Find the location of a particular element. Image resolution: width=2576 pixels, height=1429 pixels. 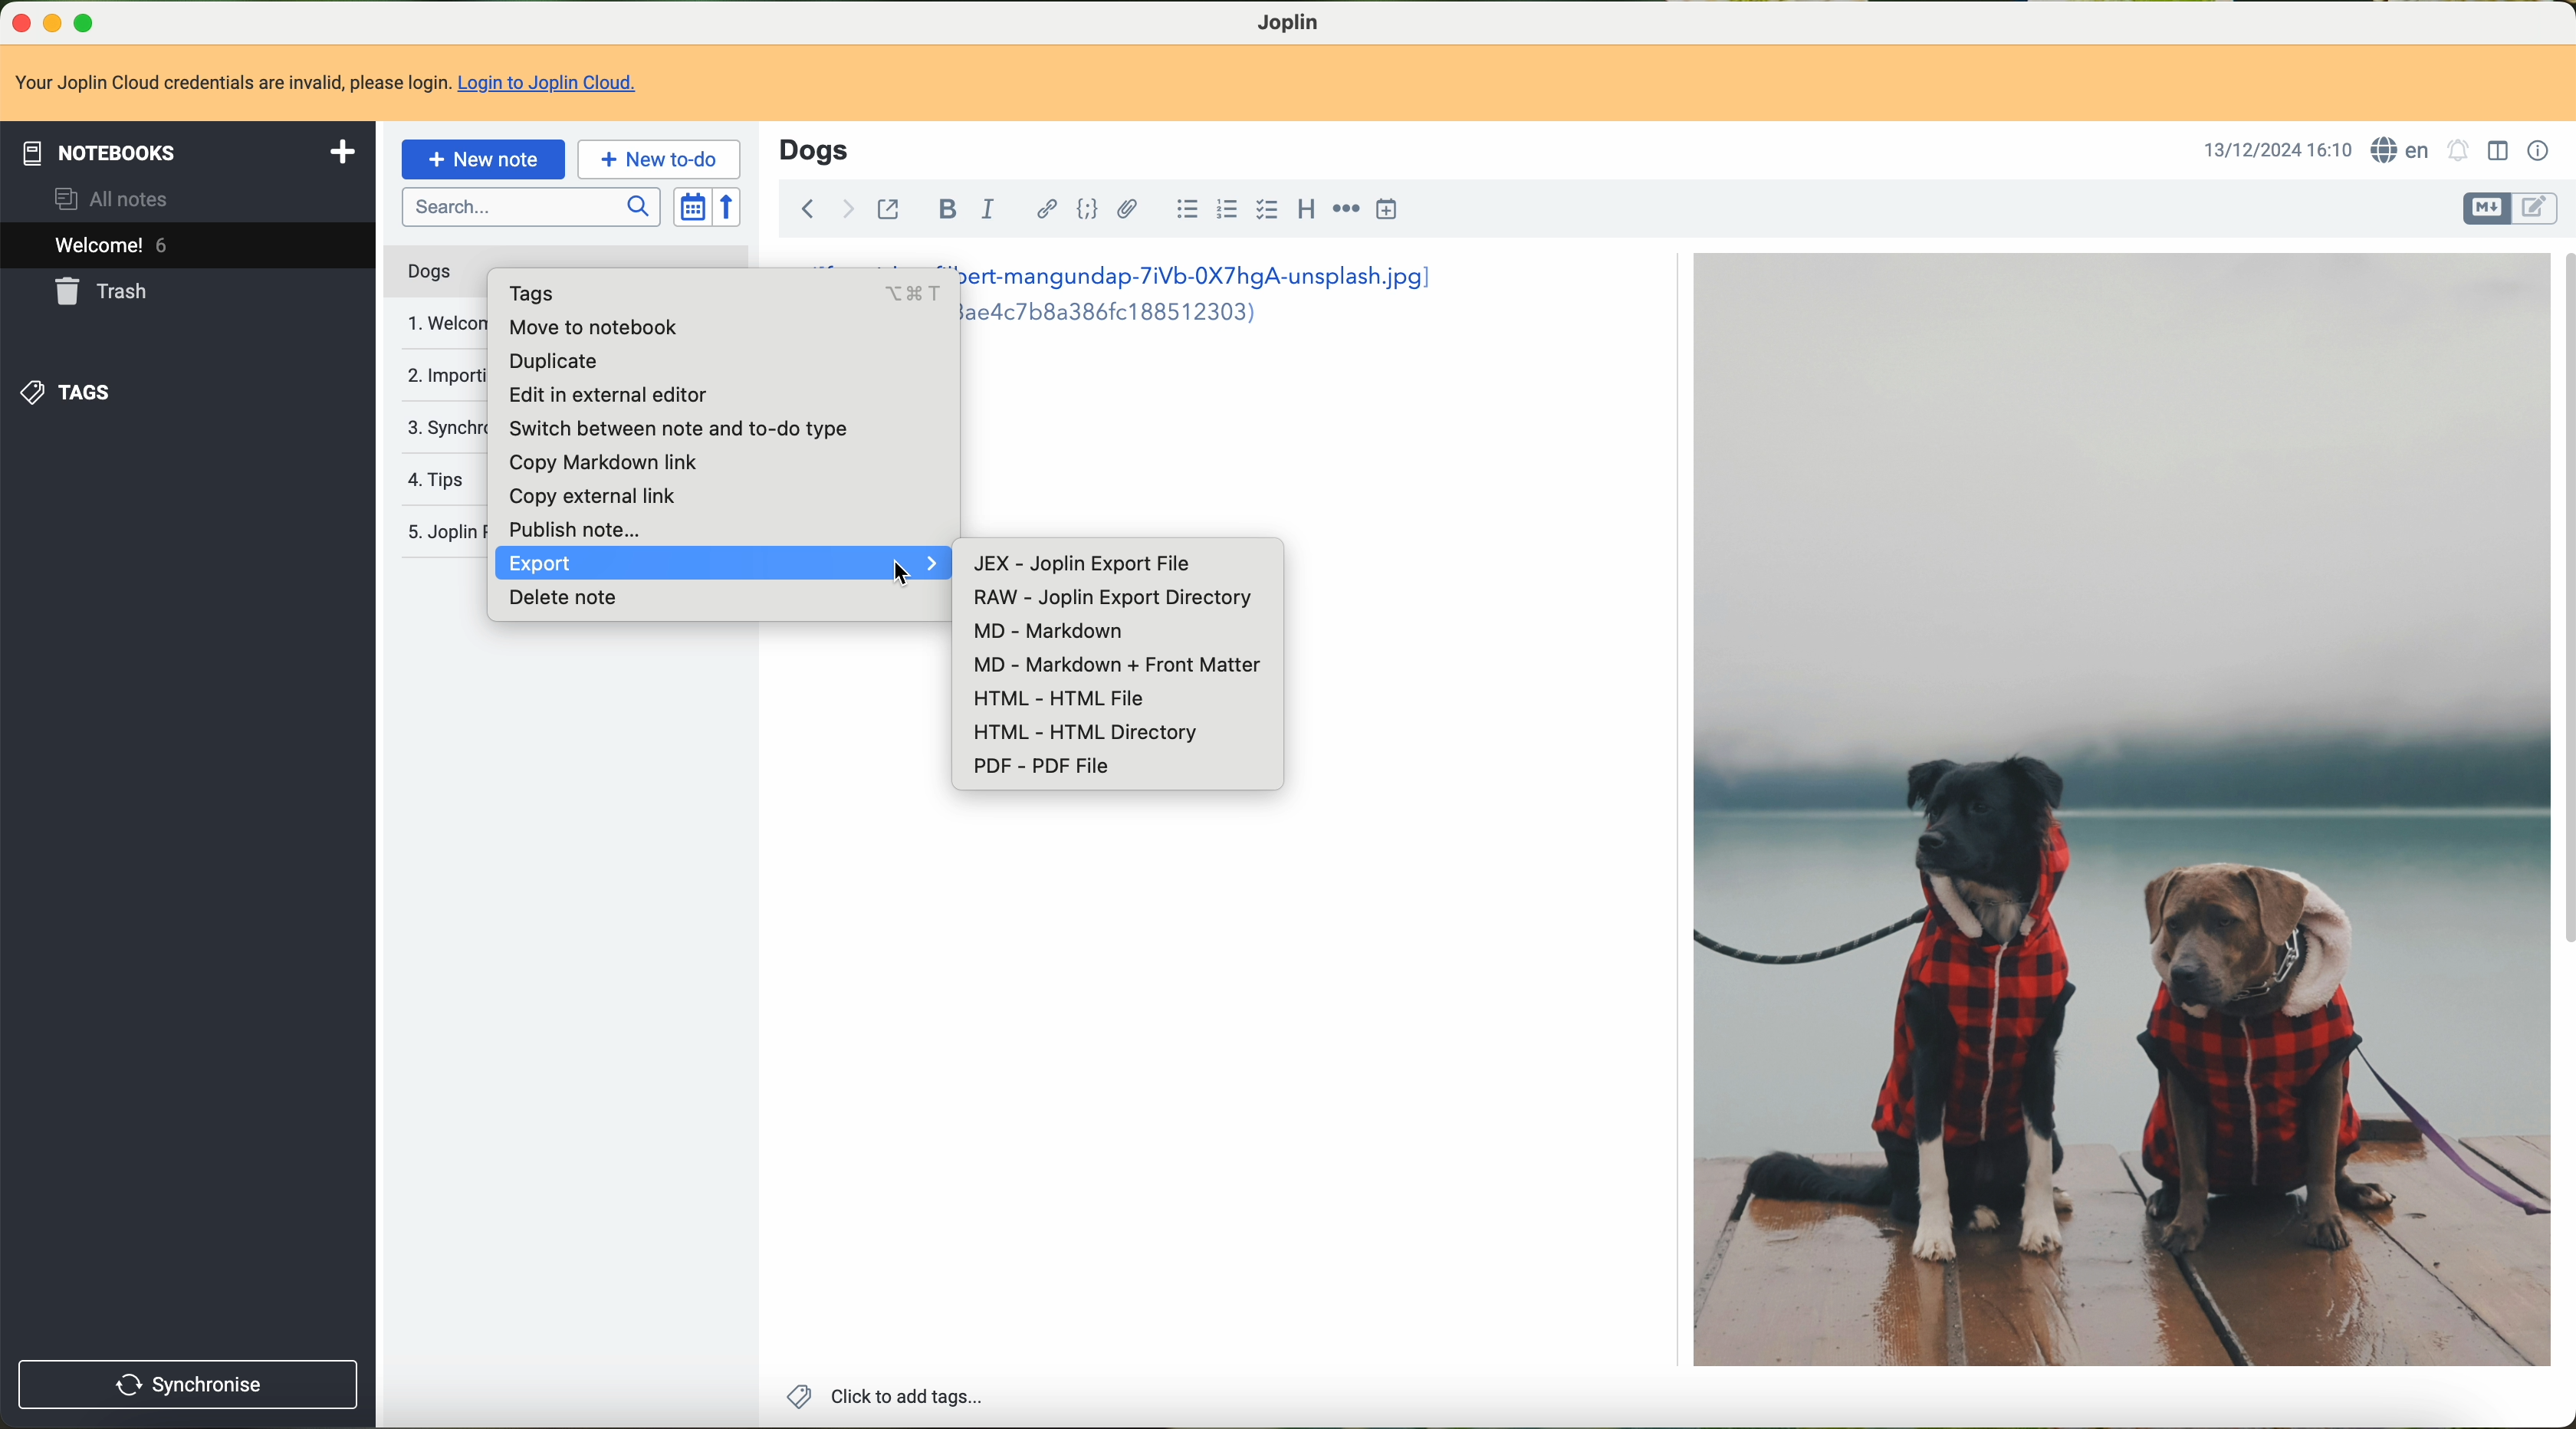

numbered list is located at coordinates (1228, 211).